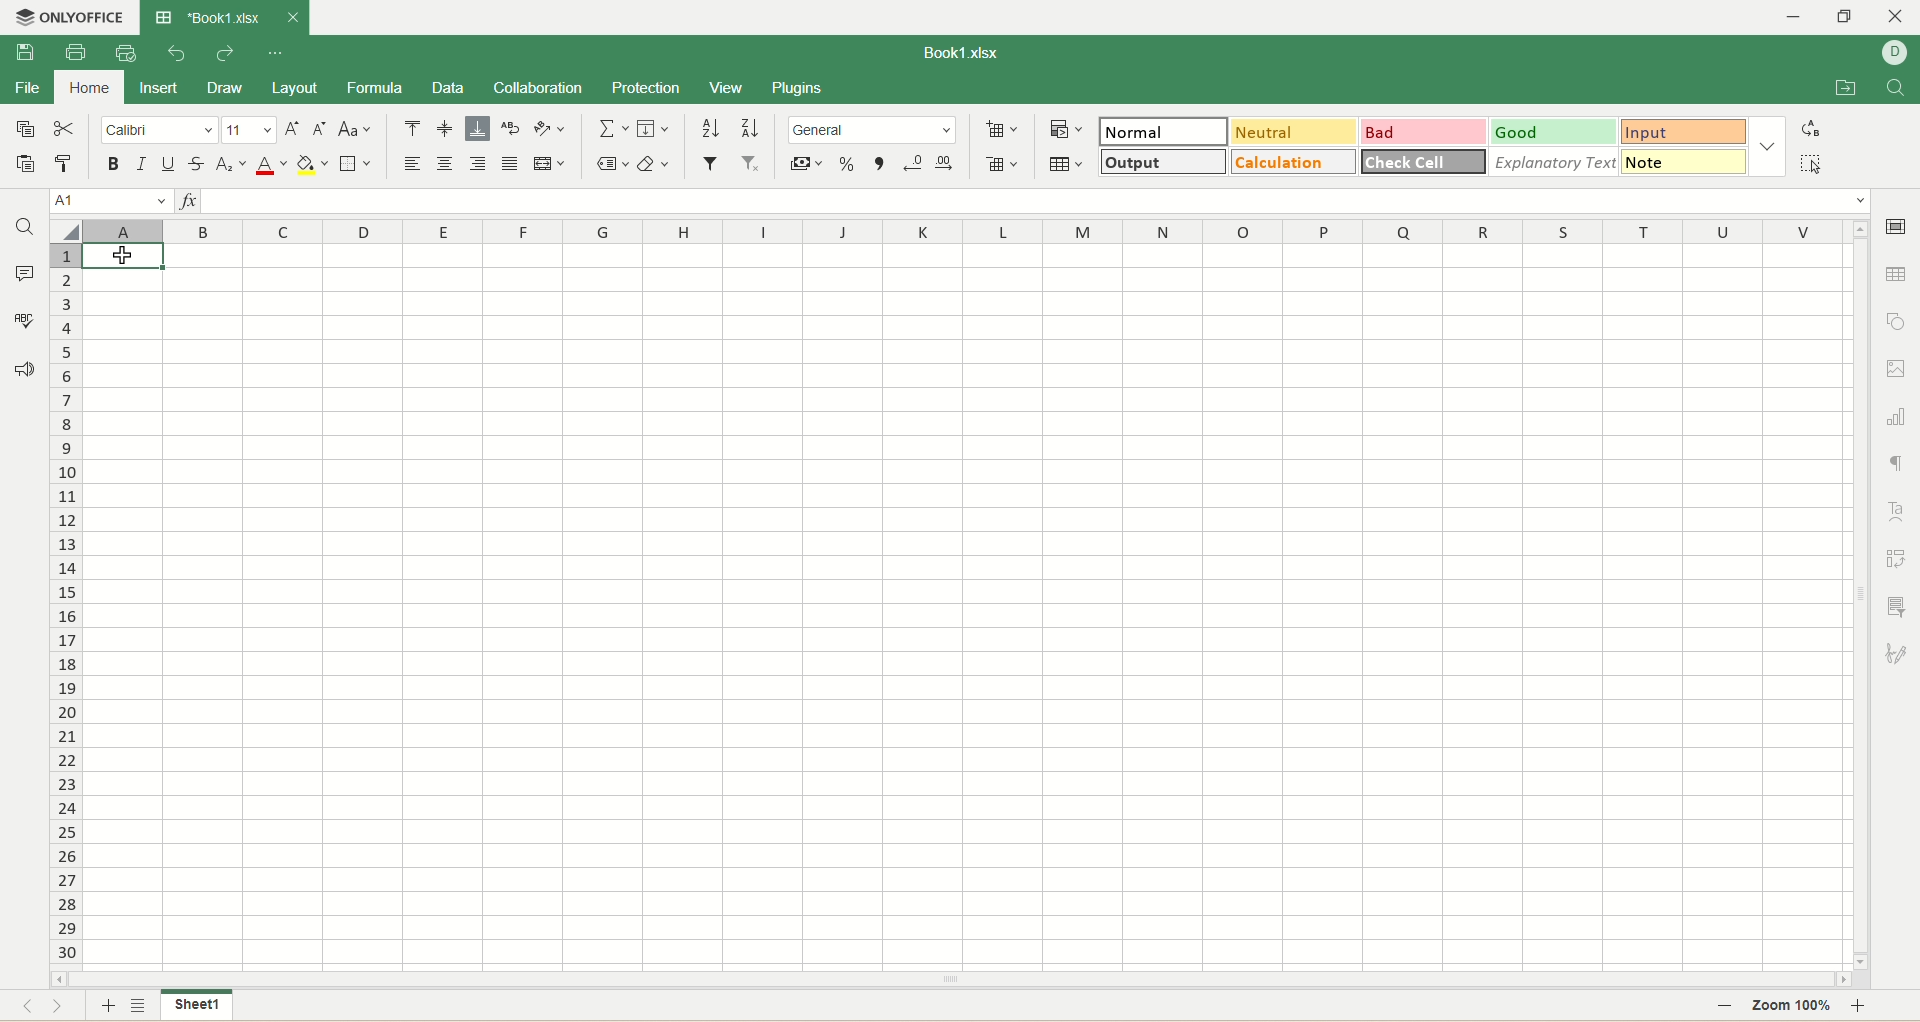  What do you see at coordinates (1681, 162) in the screenshot?
I see `note` at bounding box center [1681, 162].